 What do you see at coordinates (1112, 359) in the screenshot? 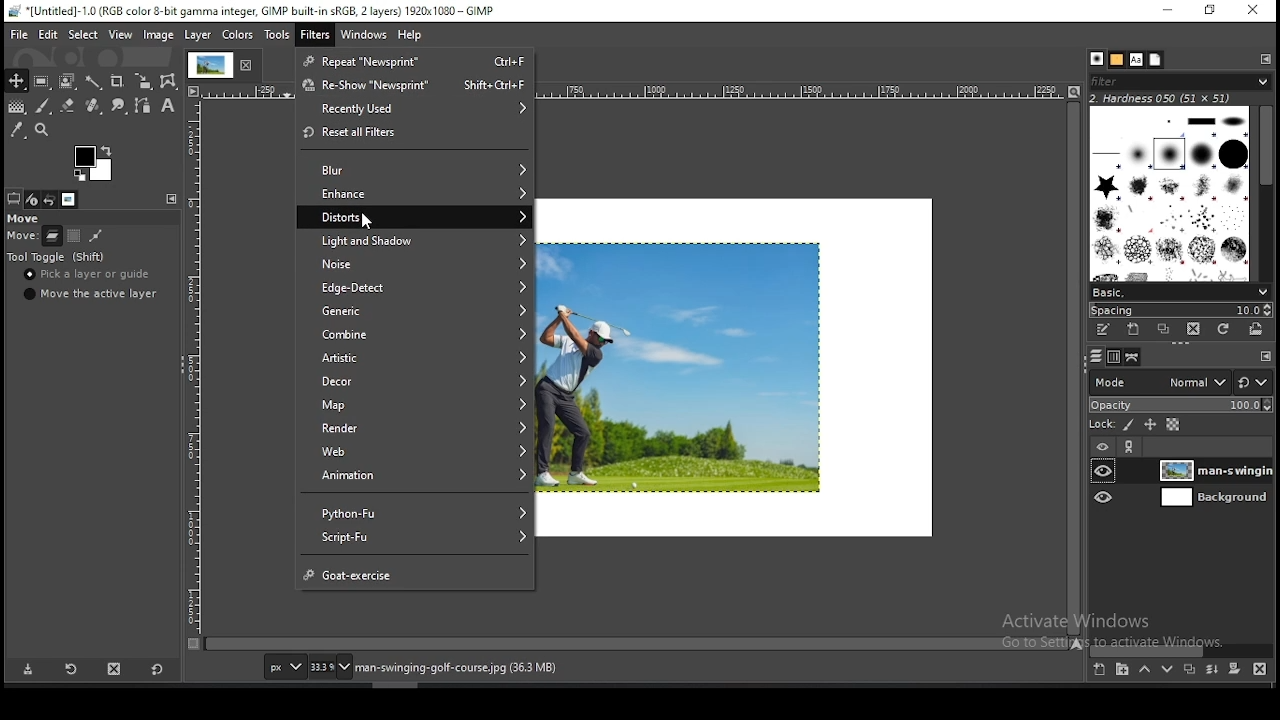
I see `channels` at bounding box center [1112, 359].